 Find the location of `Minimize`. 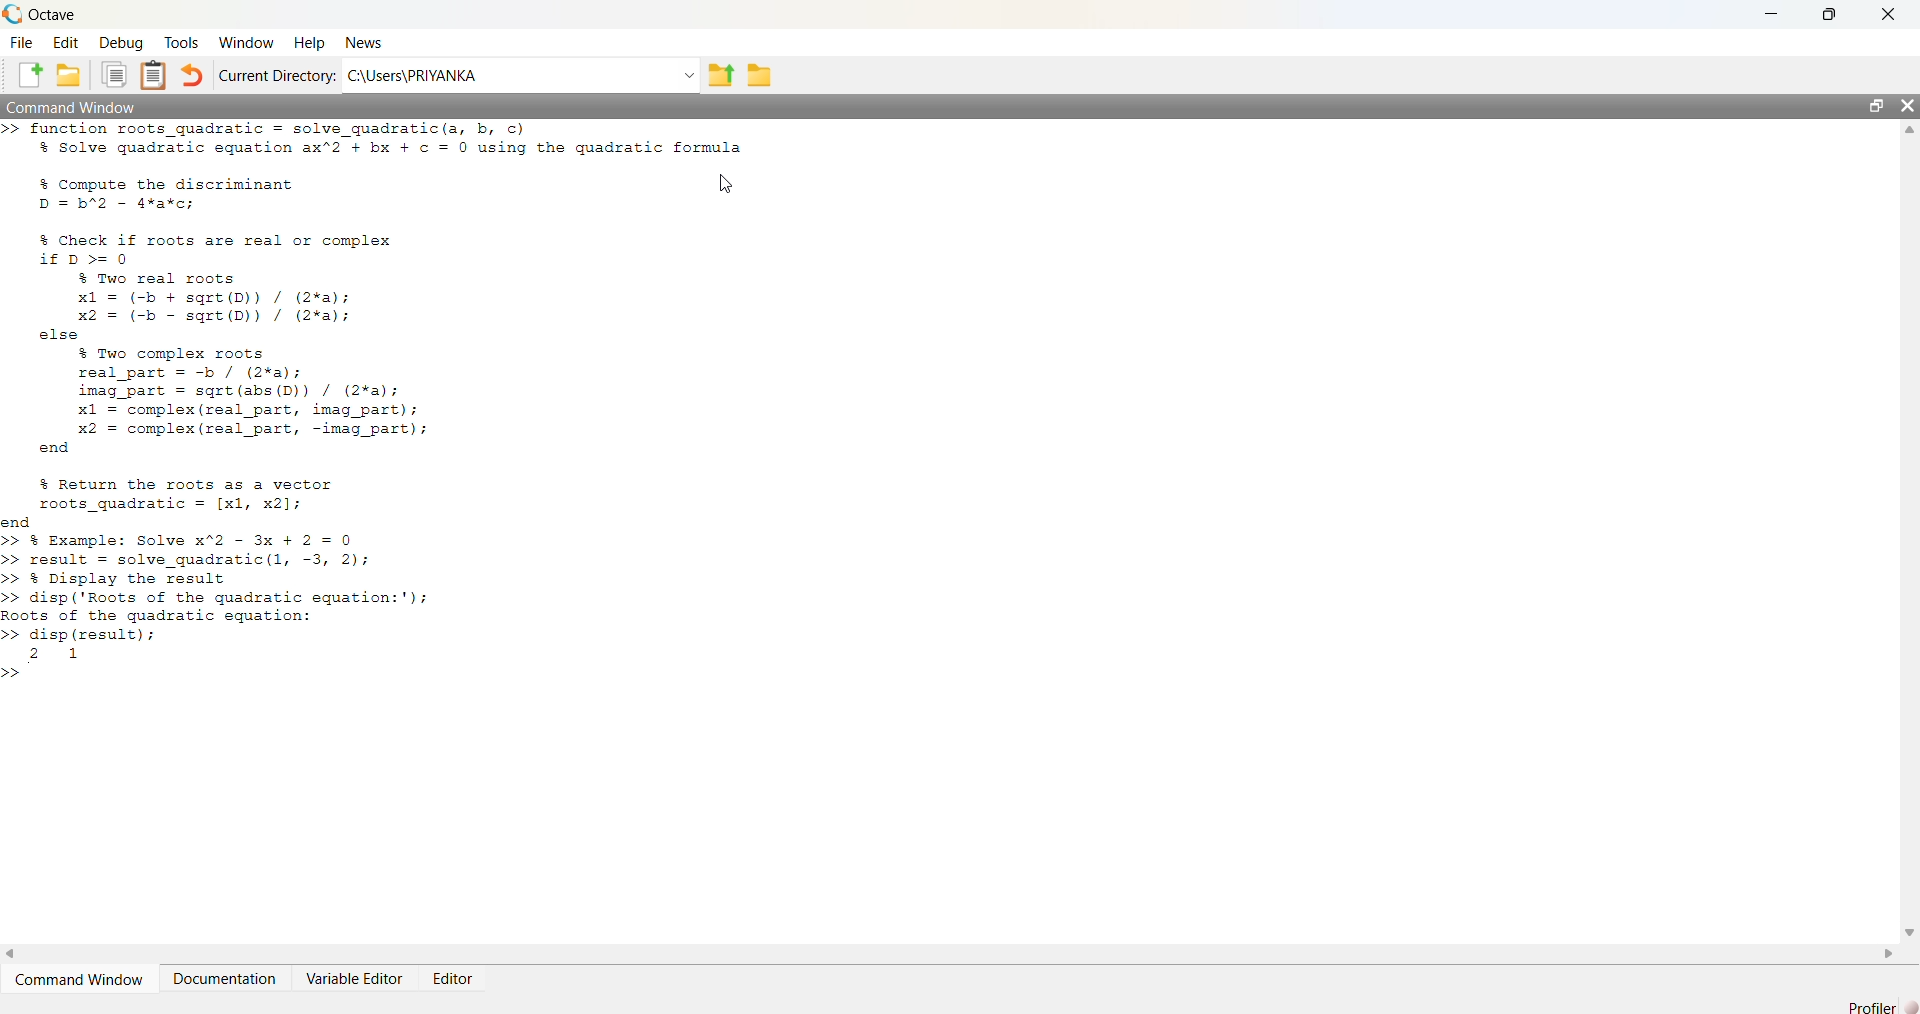

Minimize is located at coordinates (1781, 15).